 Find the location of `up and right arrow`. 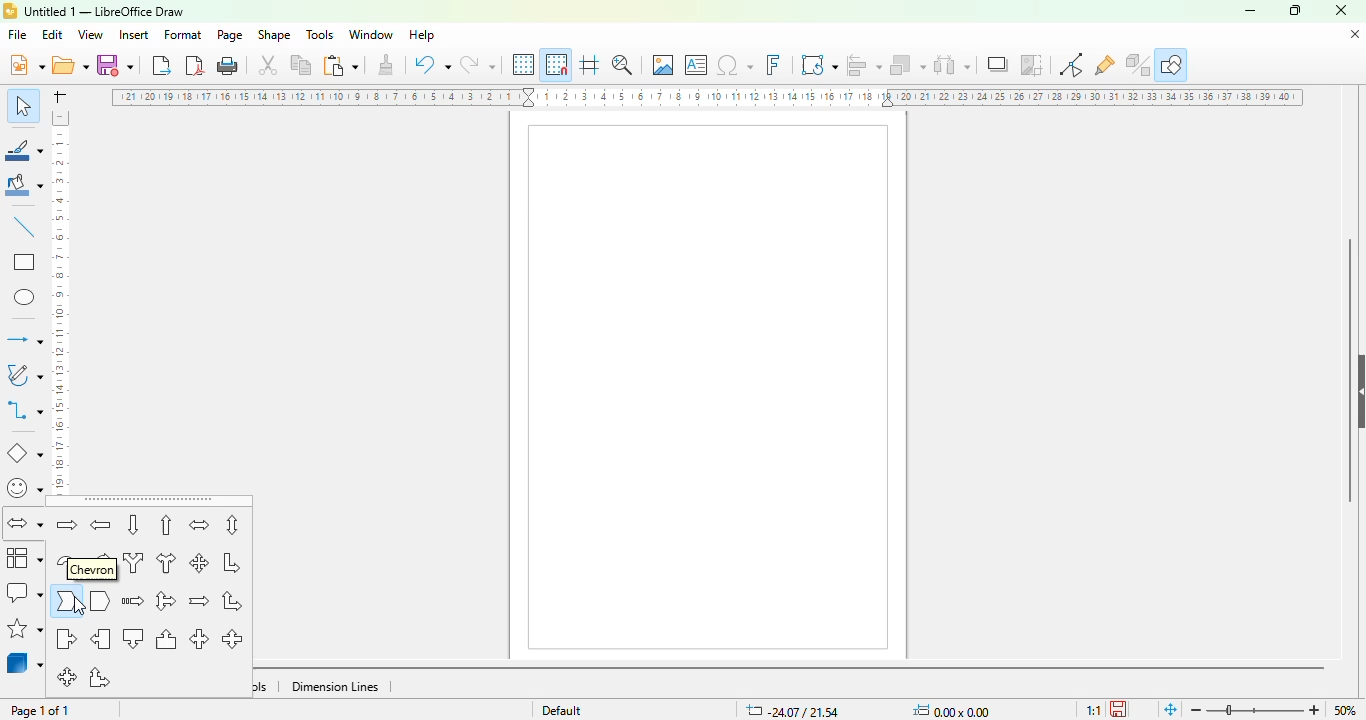

up and right arrow is located at coordinates (231, 601).